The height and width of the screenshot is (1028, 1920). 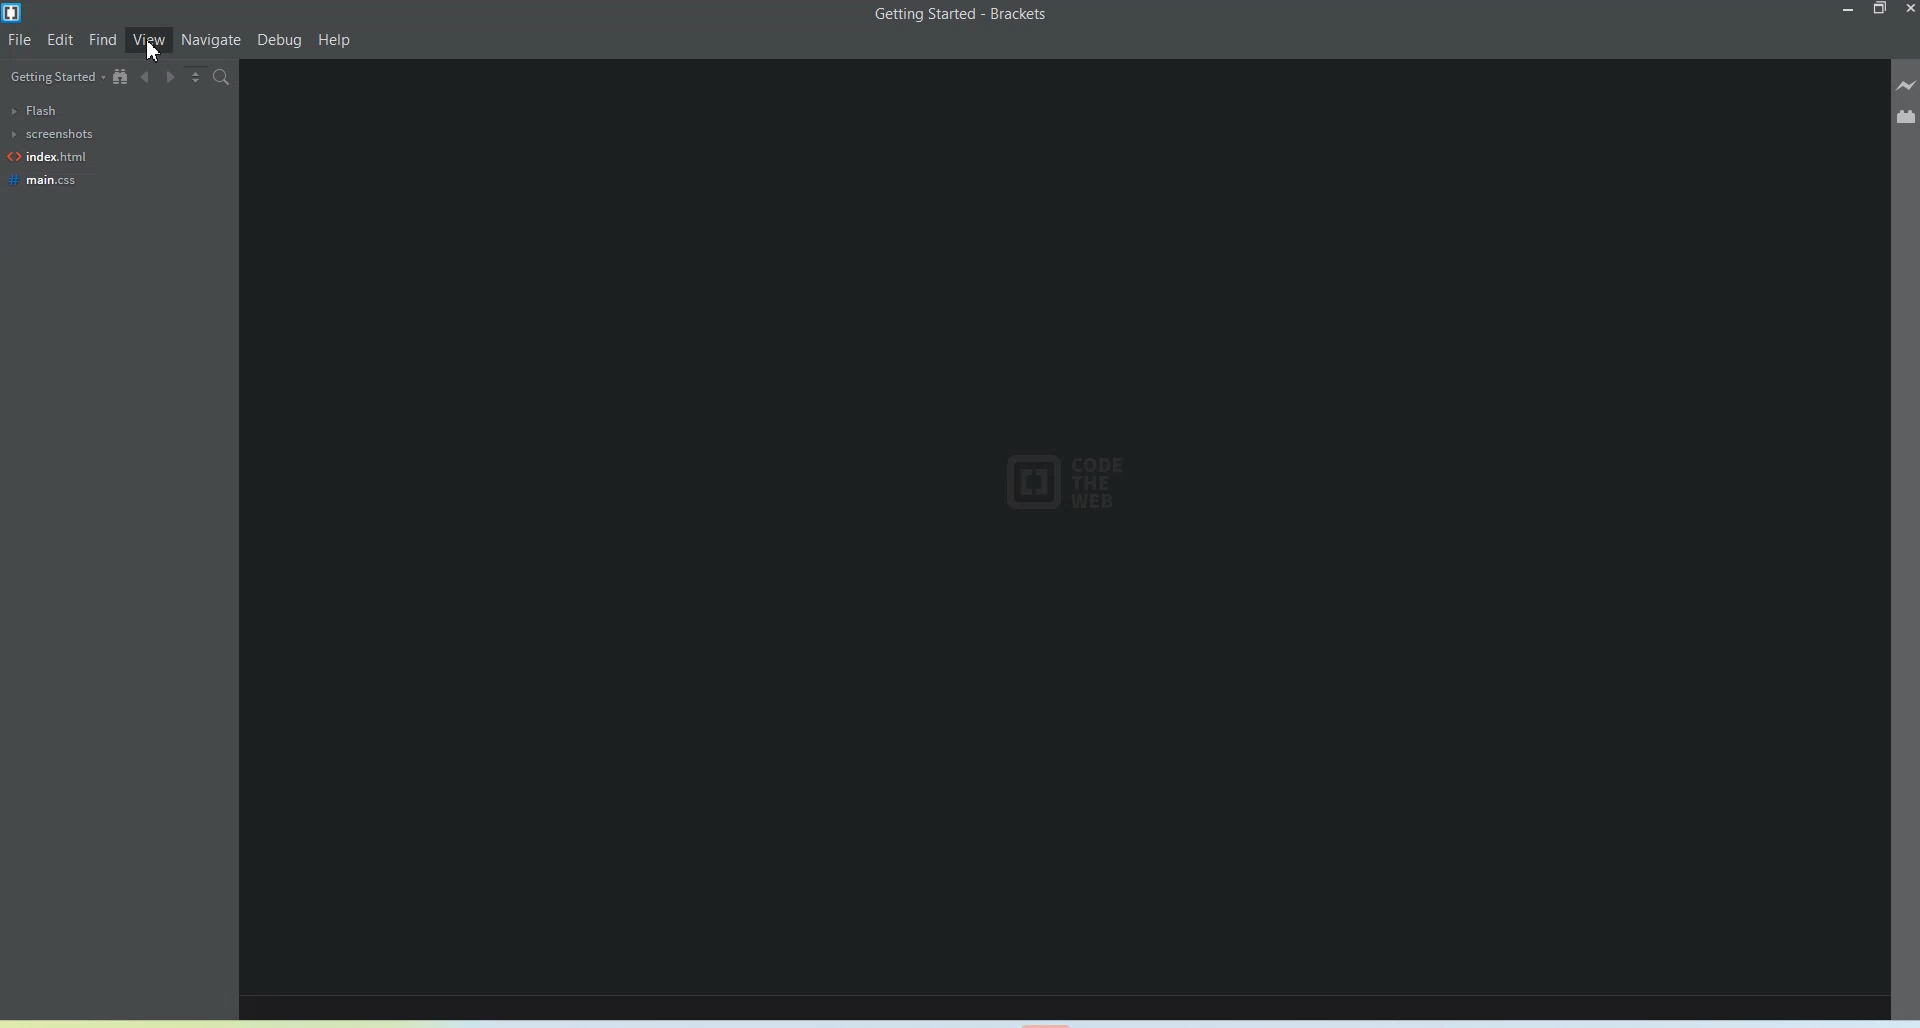 What do you see at coordinates (48, 157) in the screenshot?
I see `index.html` at bounding box center [48, 157].